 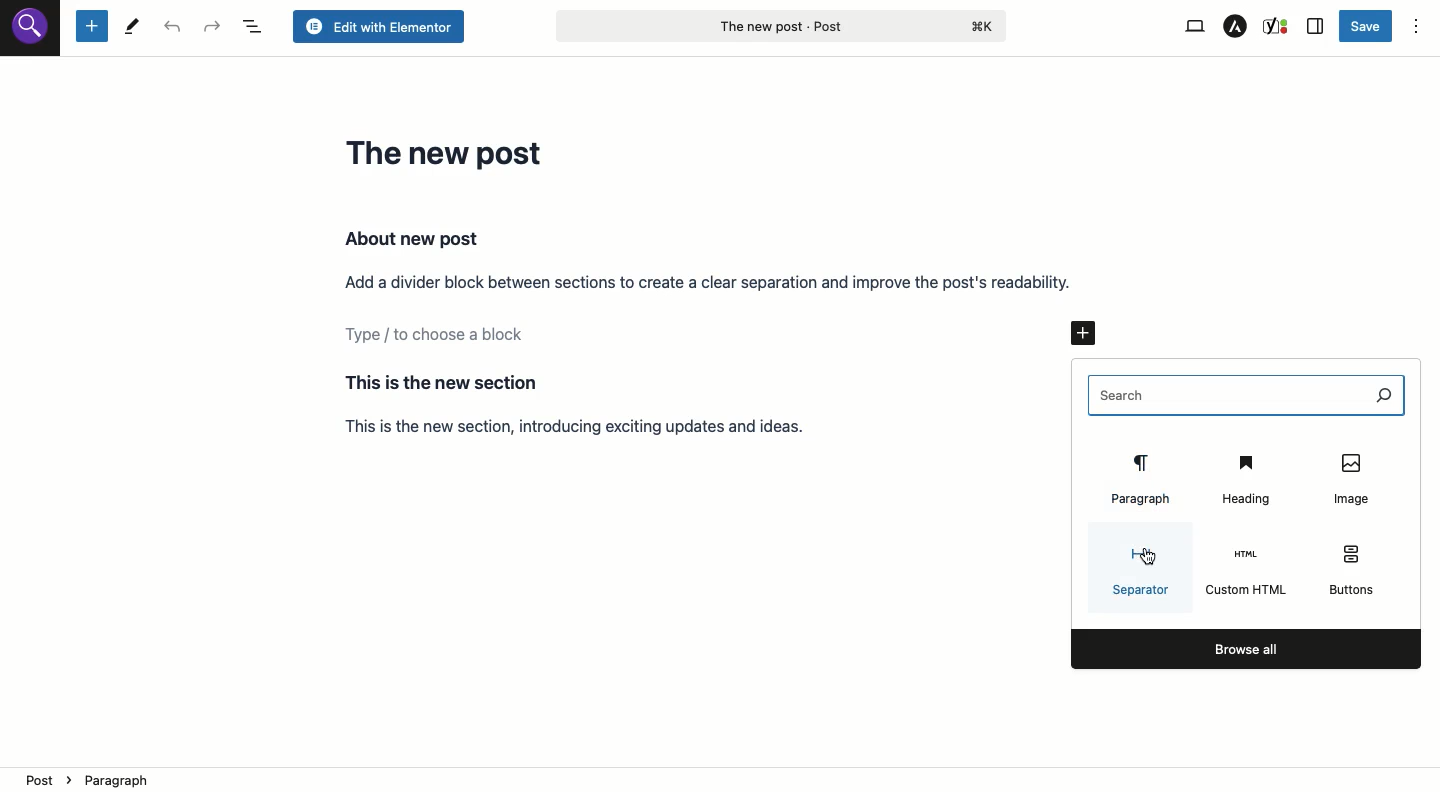 What do you see at coordinates (1277, 25) in the screenshot?
I see `Yoast` at bounding box center [1277, 25].